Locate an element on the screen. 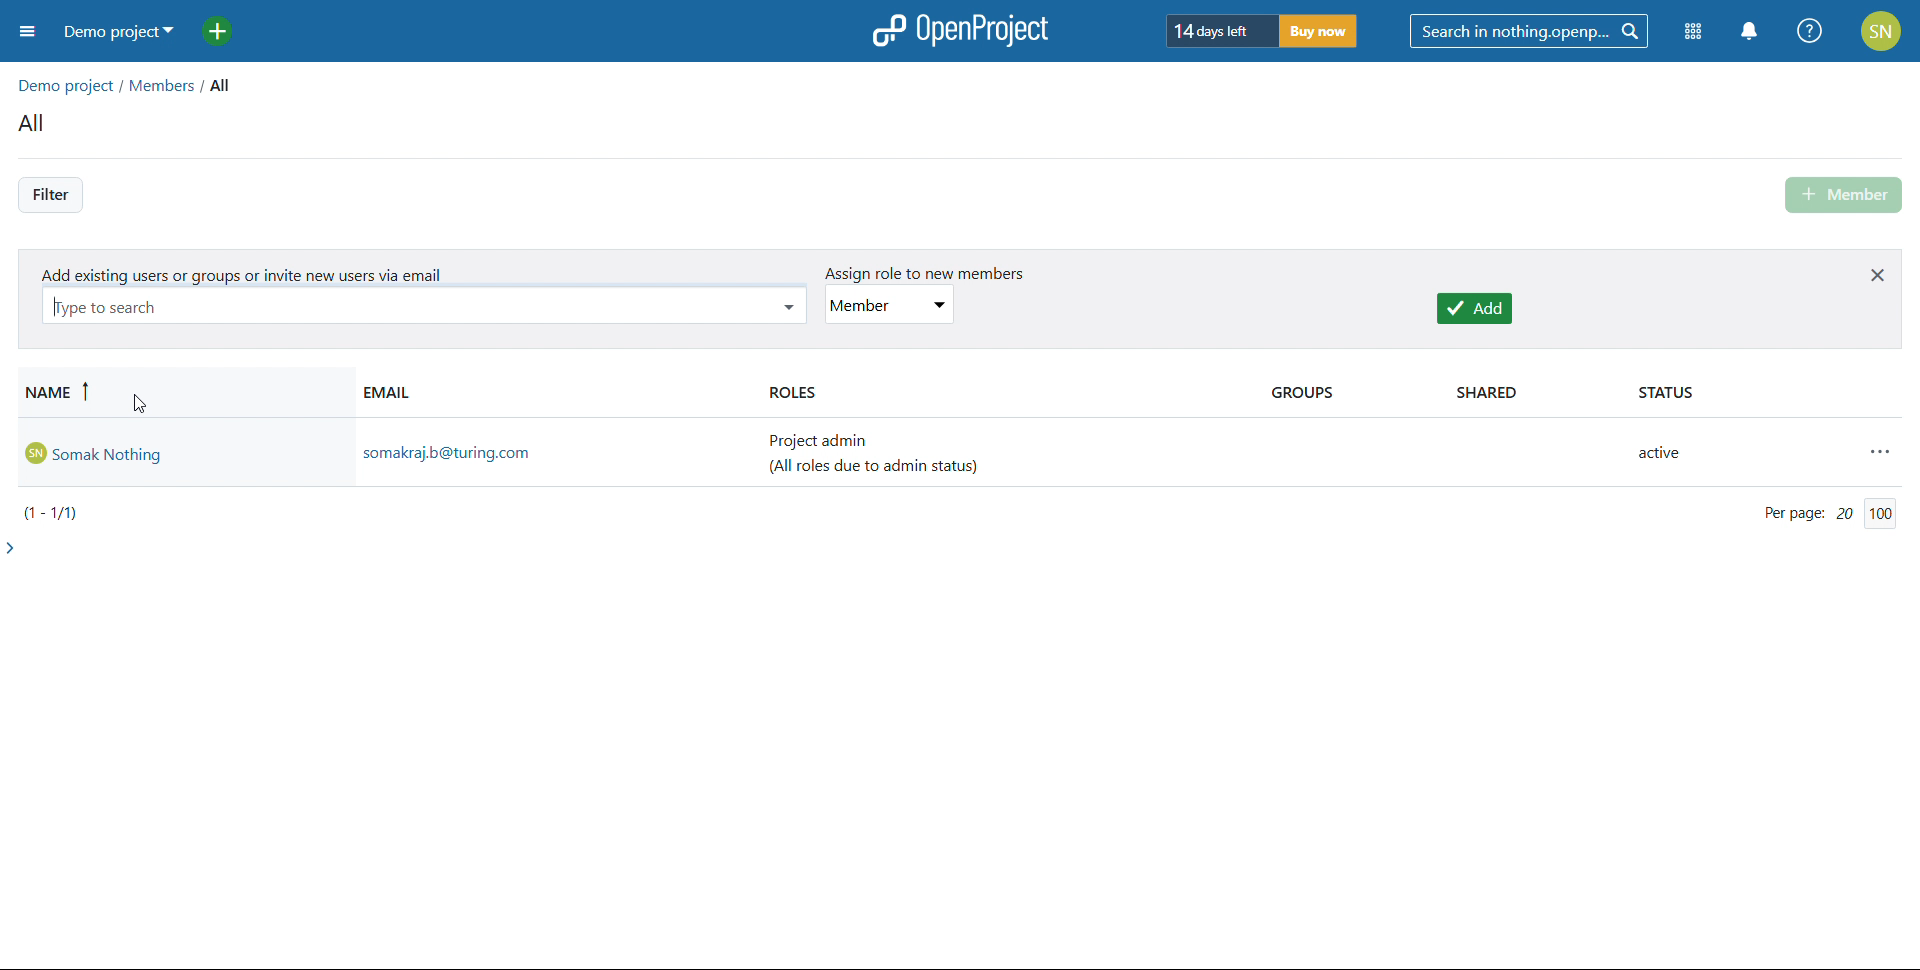  add is located at coordinates (1475, 309).